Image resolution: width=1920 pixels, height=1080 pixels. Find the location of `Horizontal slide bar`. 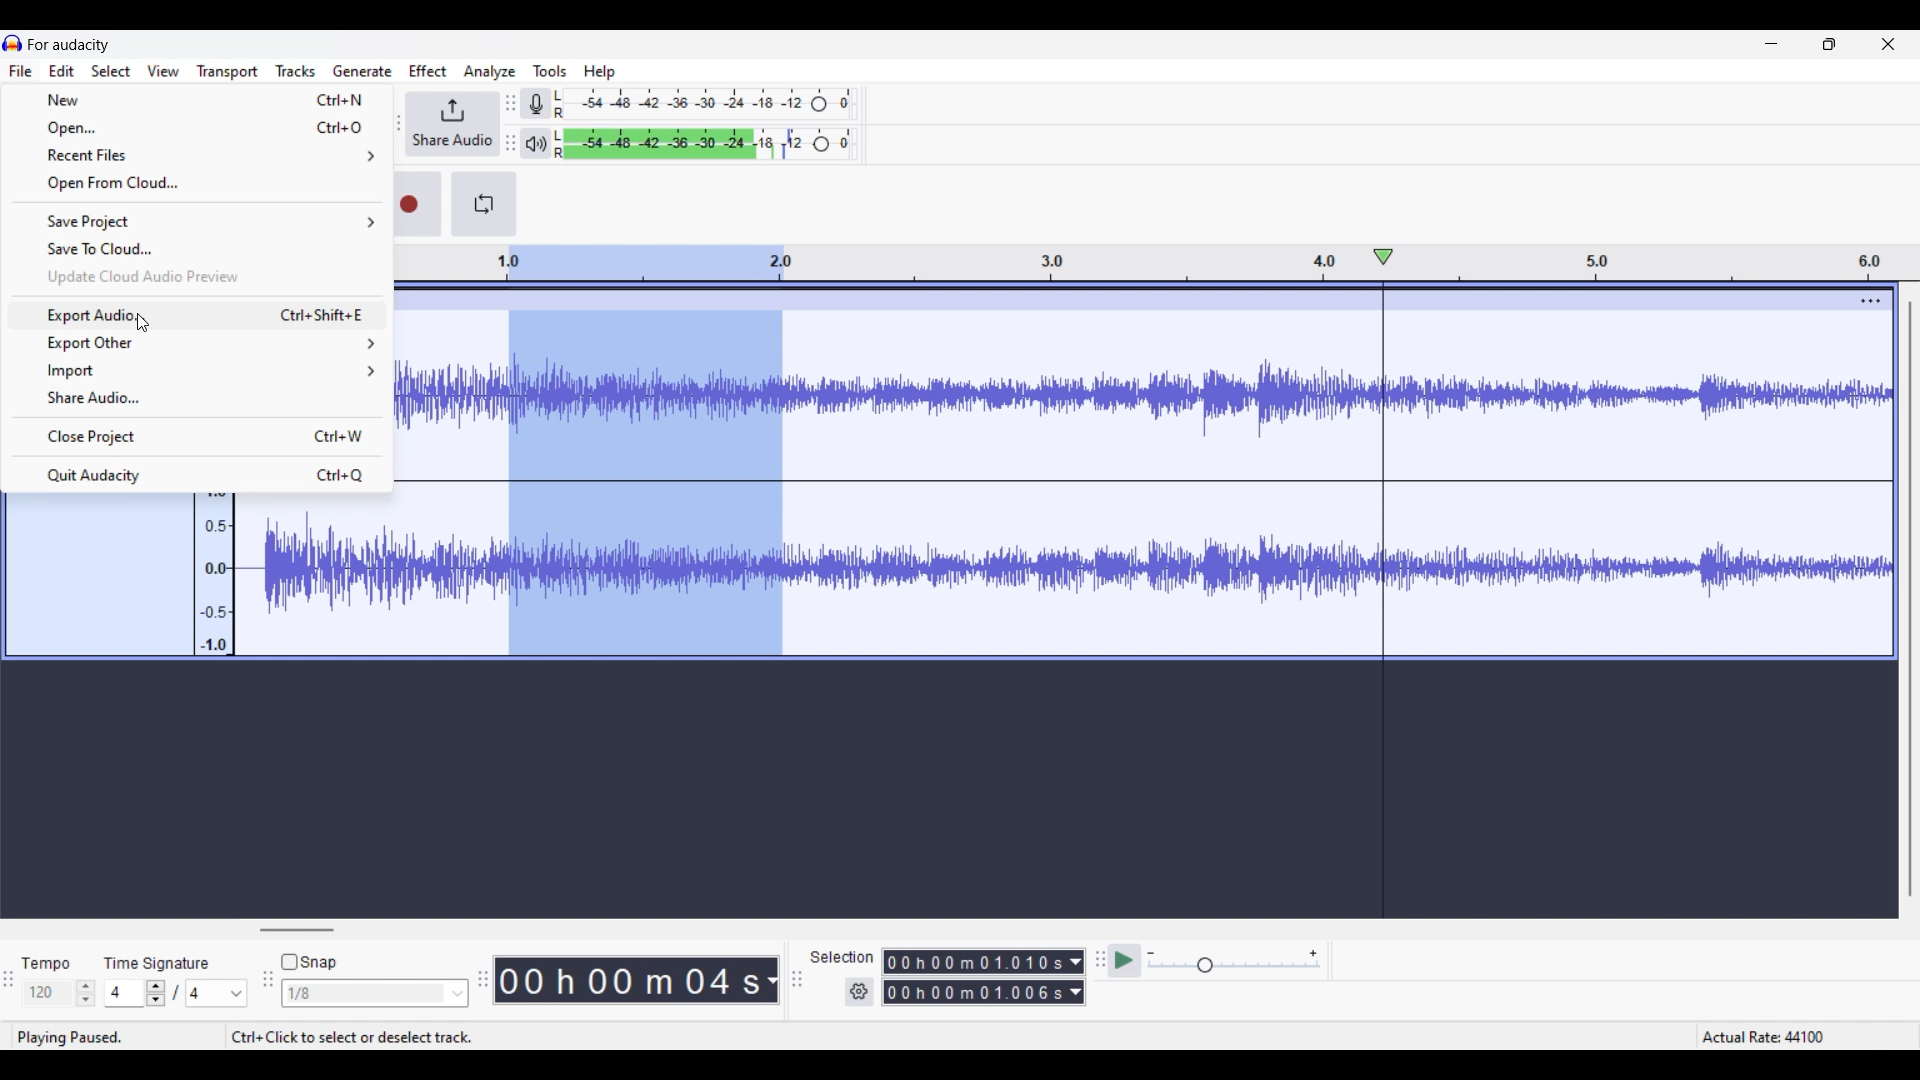

Horizontal slide bar is located at coordinates (296, 930).